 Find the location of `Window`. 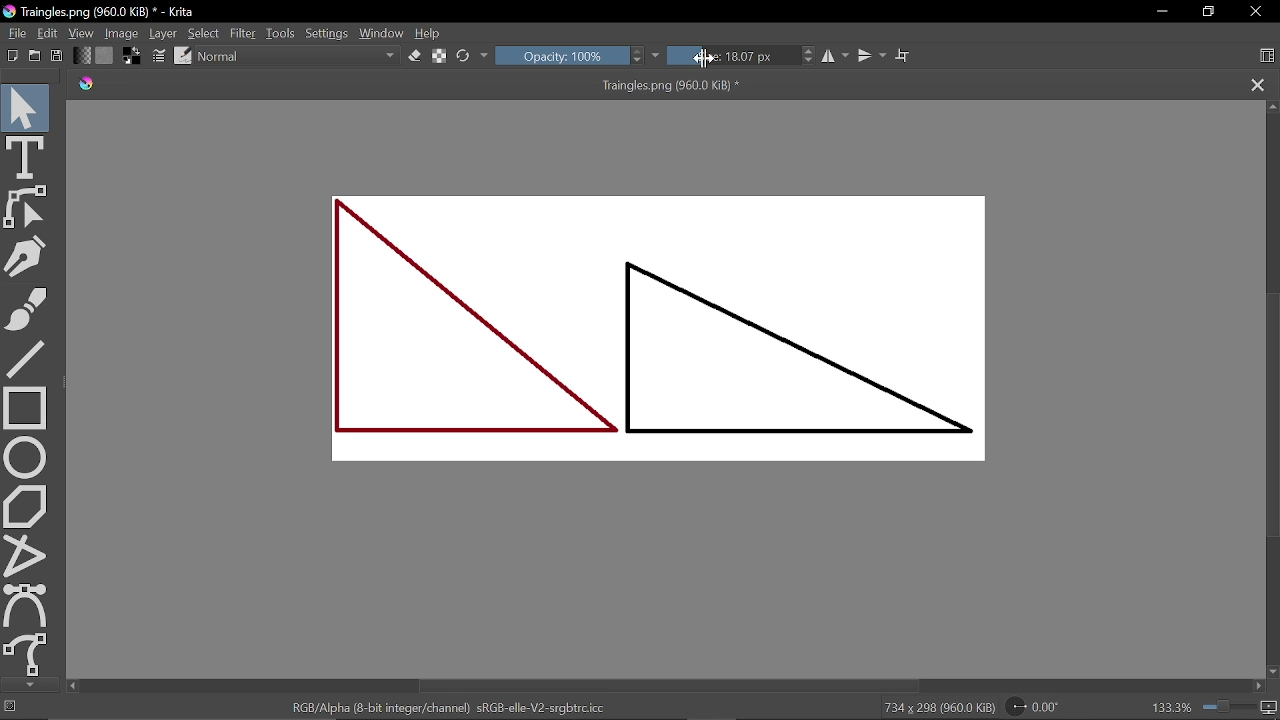

Window is located at coordinates (382, 34).